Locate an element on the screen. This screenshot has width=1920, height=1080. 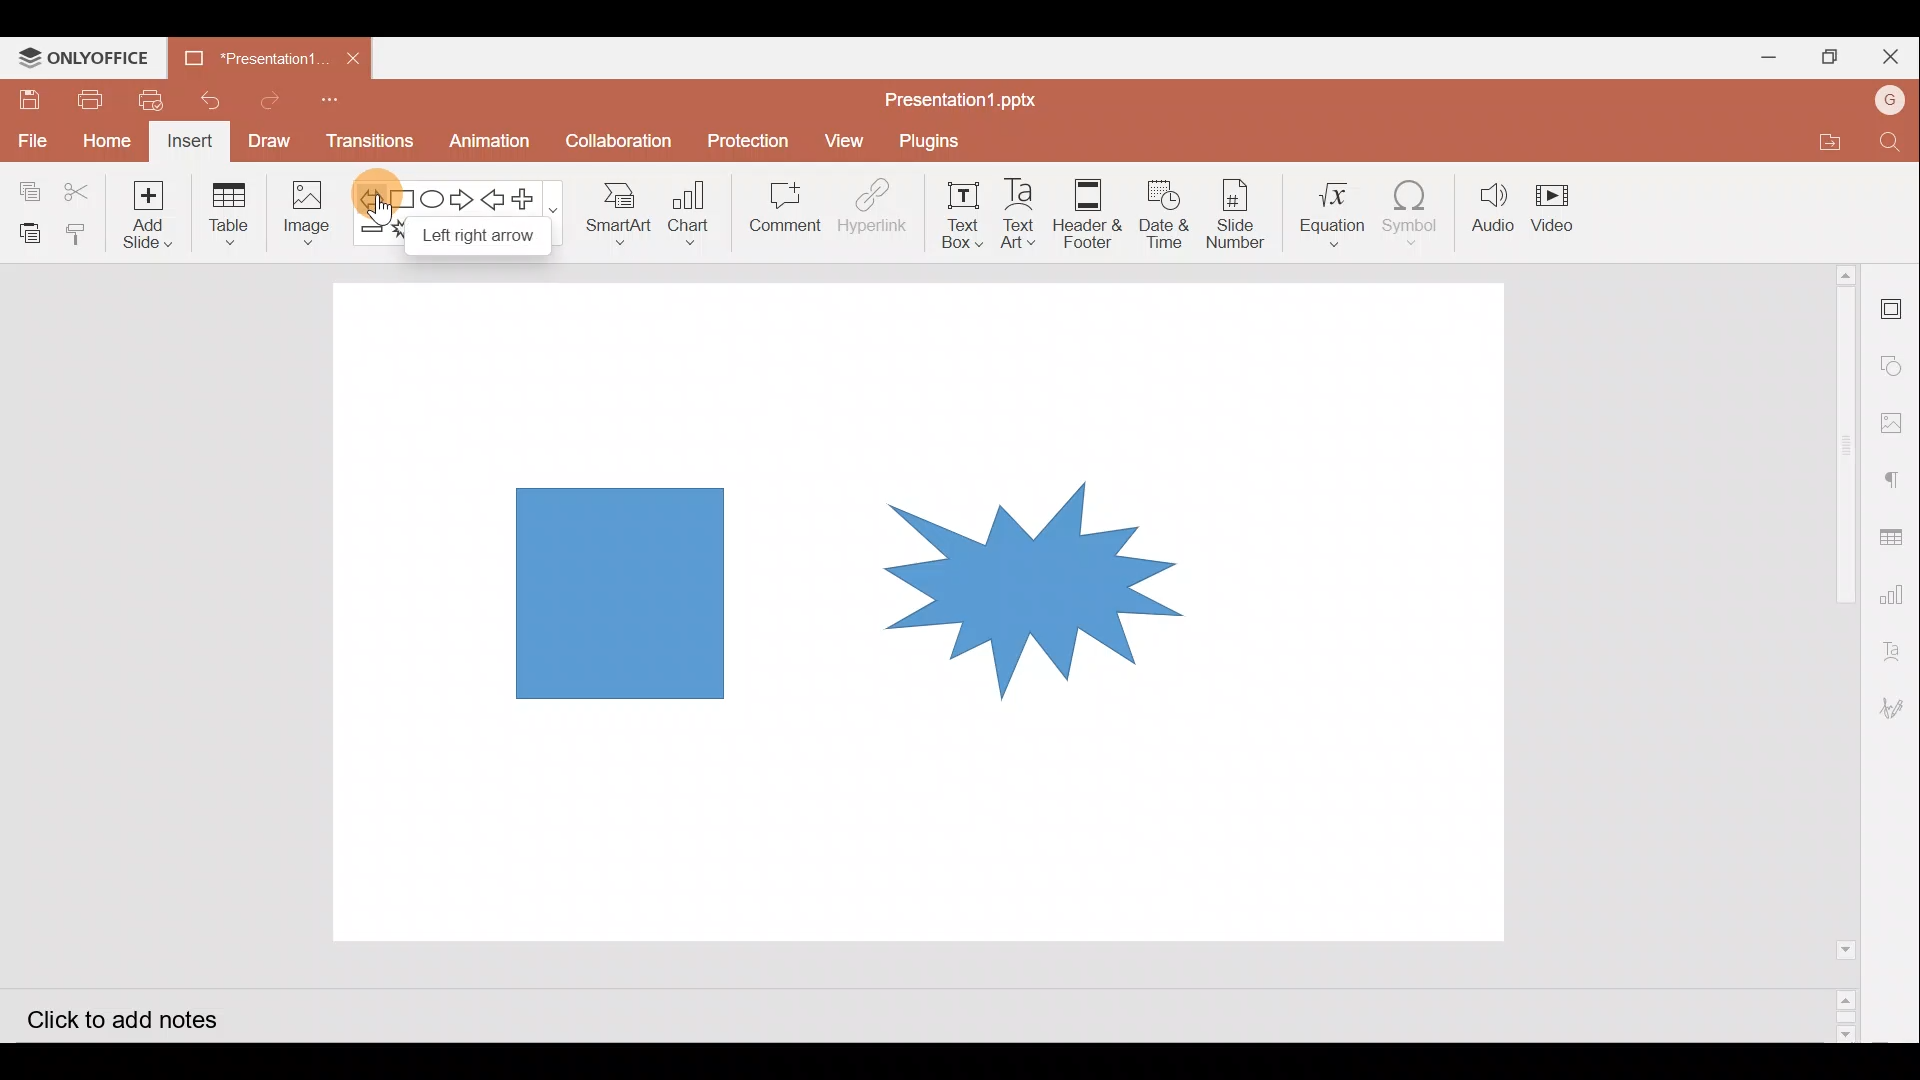
Click to add notes is located at coordinates (118, 1016).